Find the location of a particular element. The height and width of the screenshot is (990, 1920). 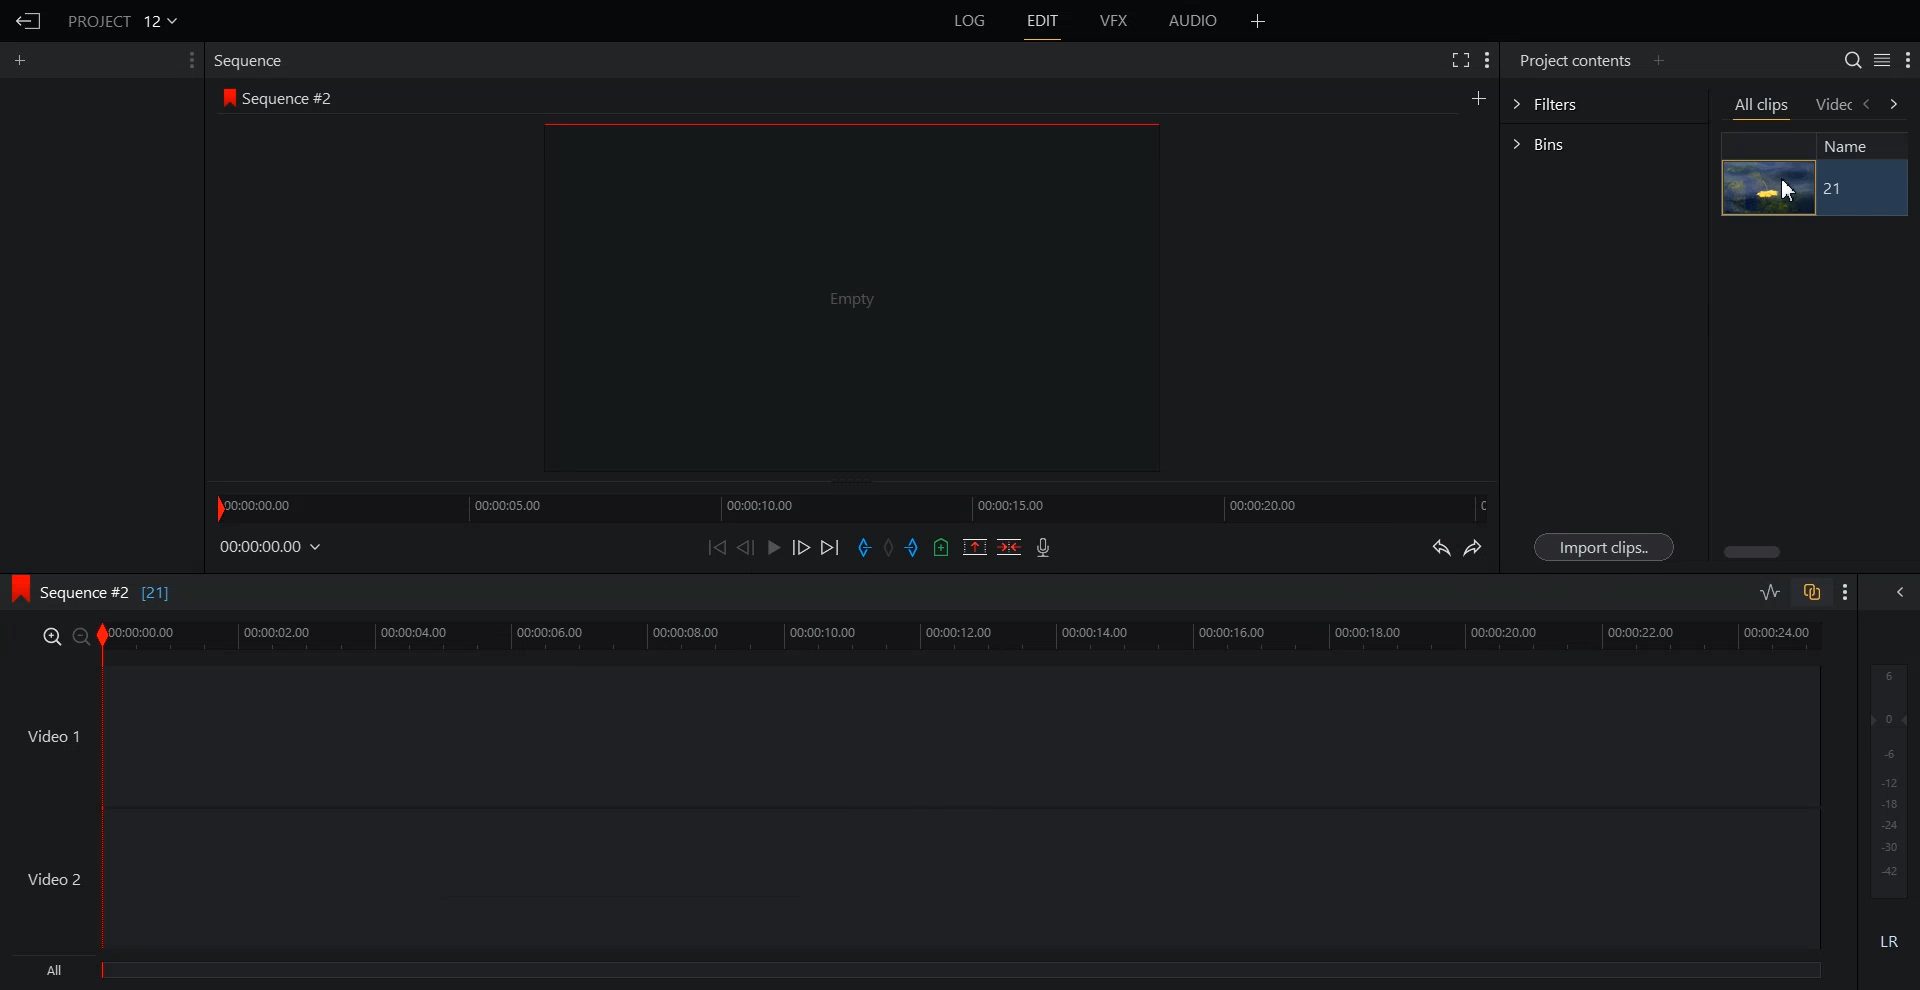

LOG is located at coordinates (971, 21).